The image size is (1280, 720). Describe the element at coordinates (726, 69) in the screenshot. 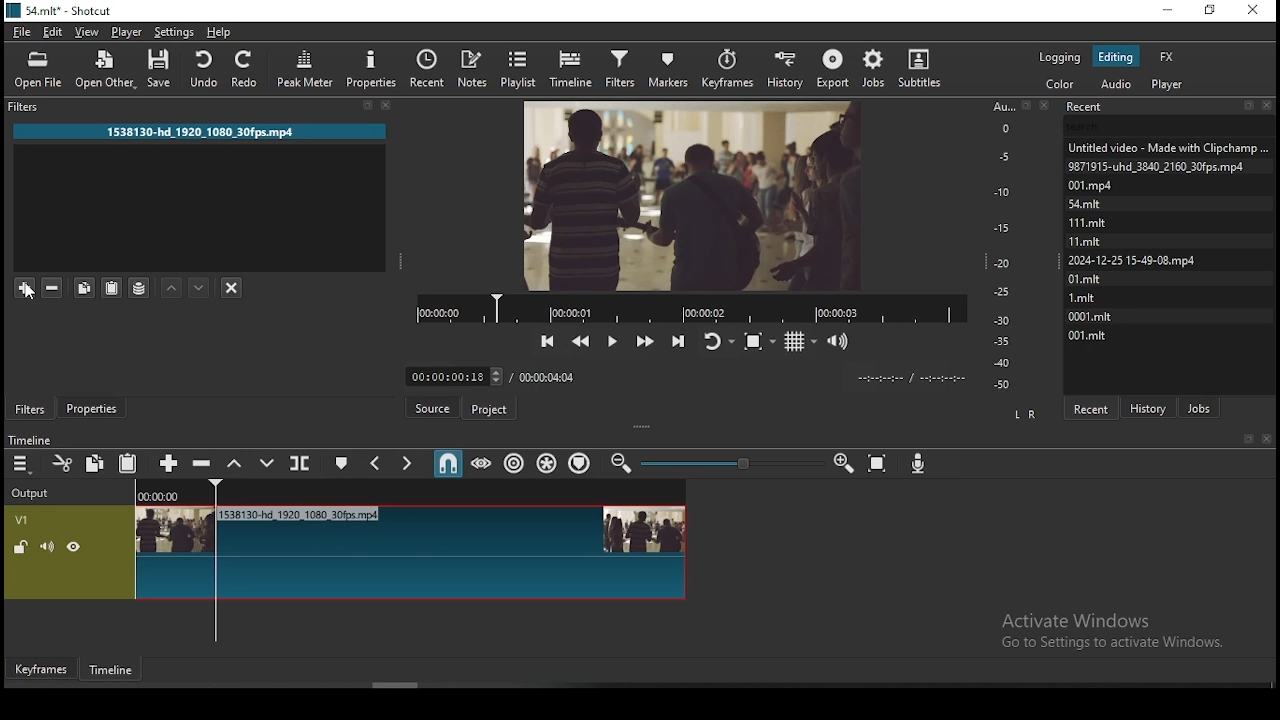

I see `keyframes` at that location.